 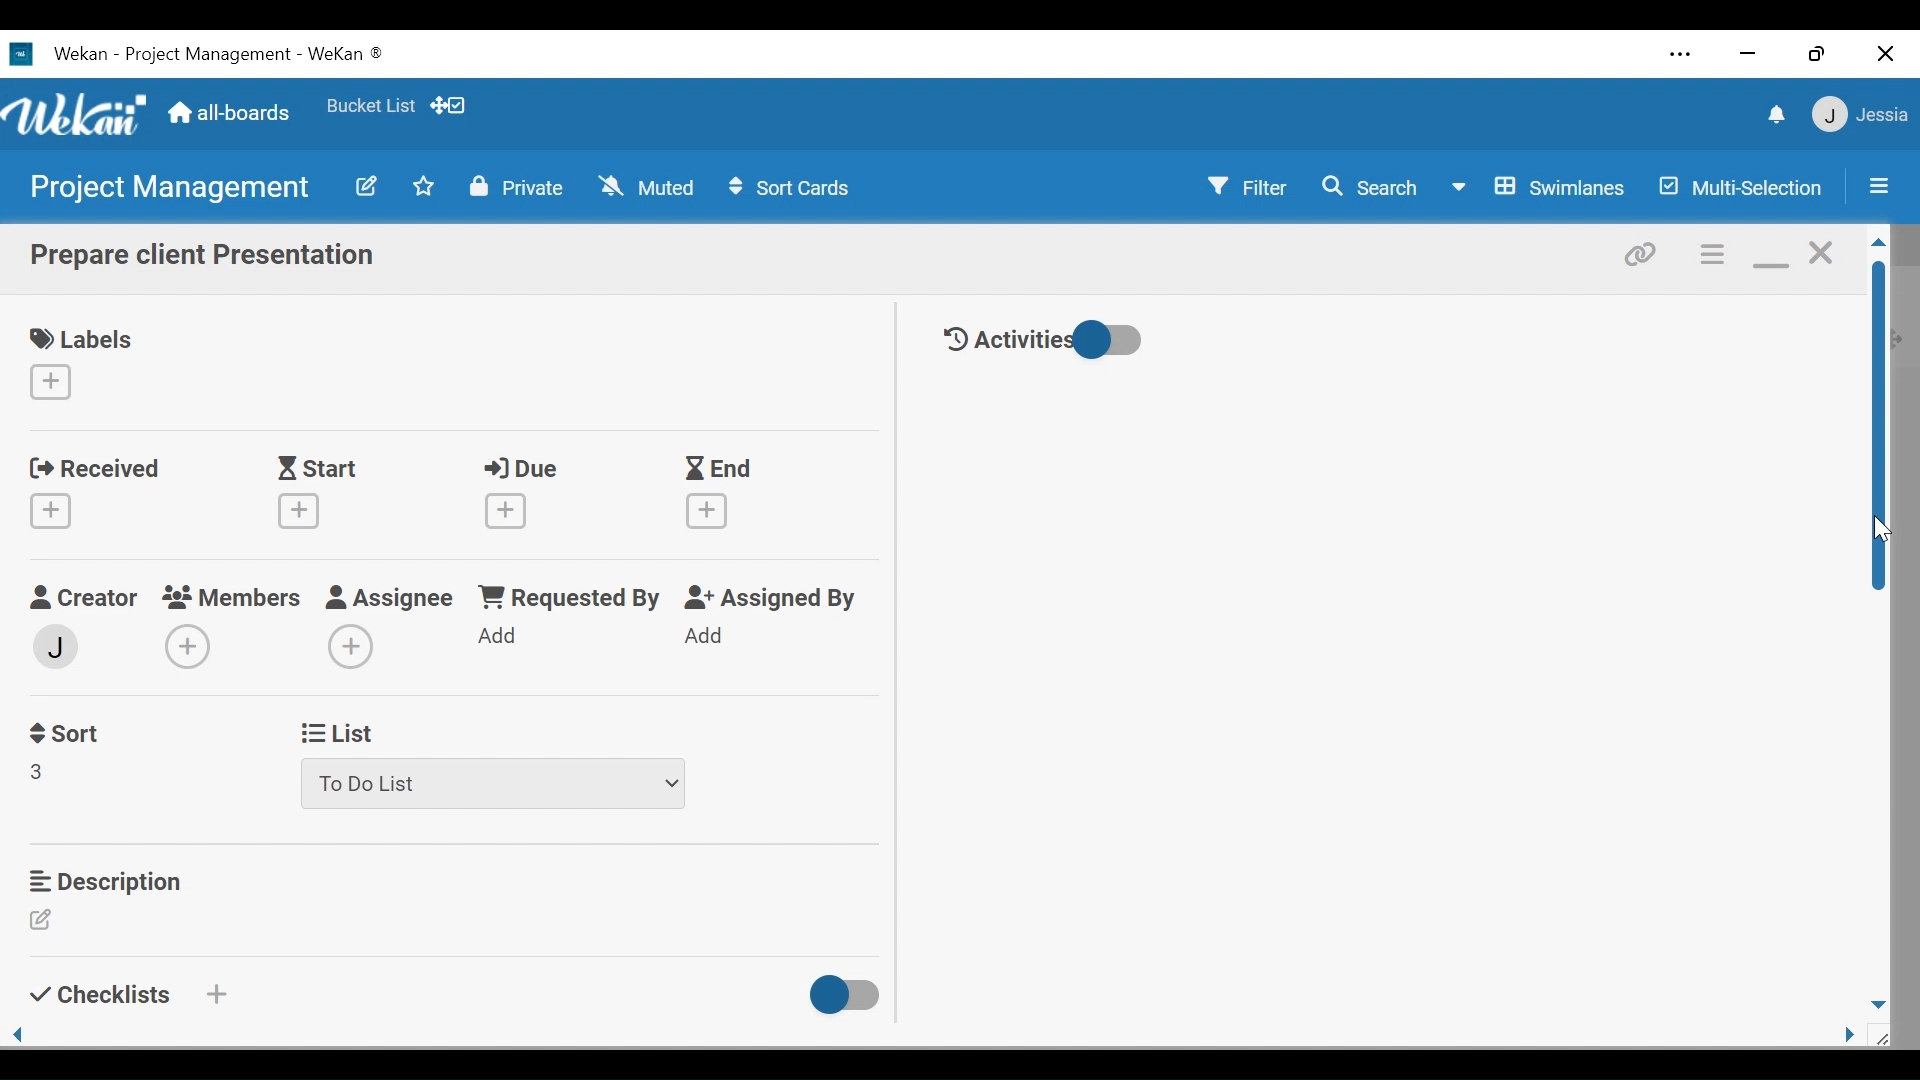 I want to click on members, so click(x=233, y=598).